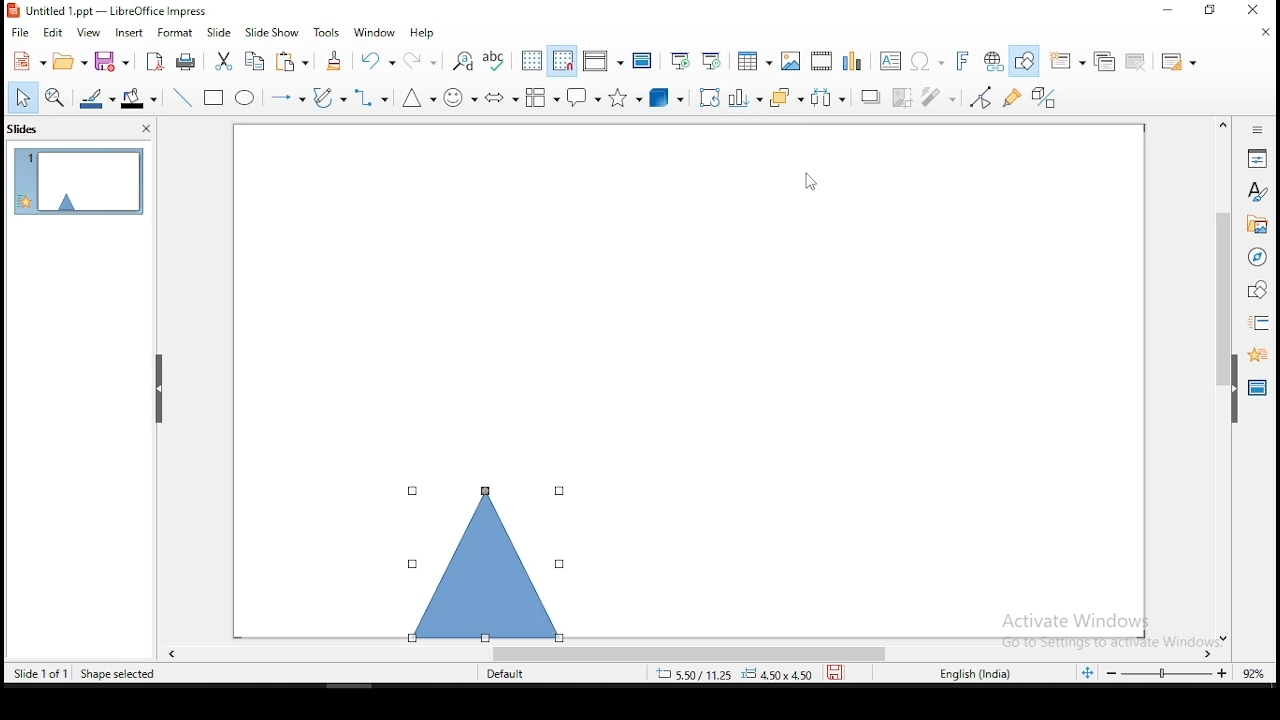 This screenshot has width=1280, height=720. Describe the element at coordinates (416, 99) in the screenshot. I see `basic shapes` at that location.